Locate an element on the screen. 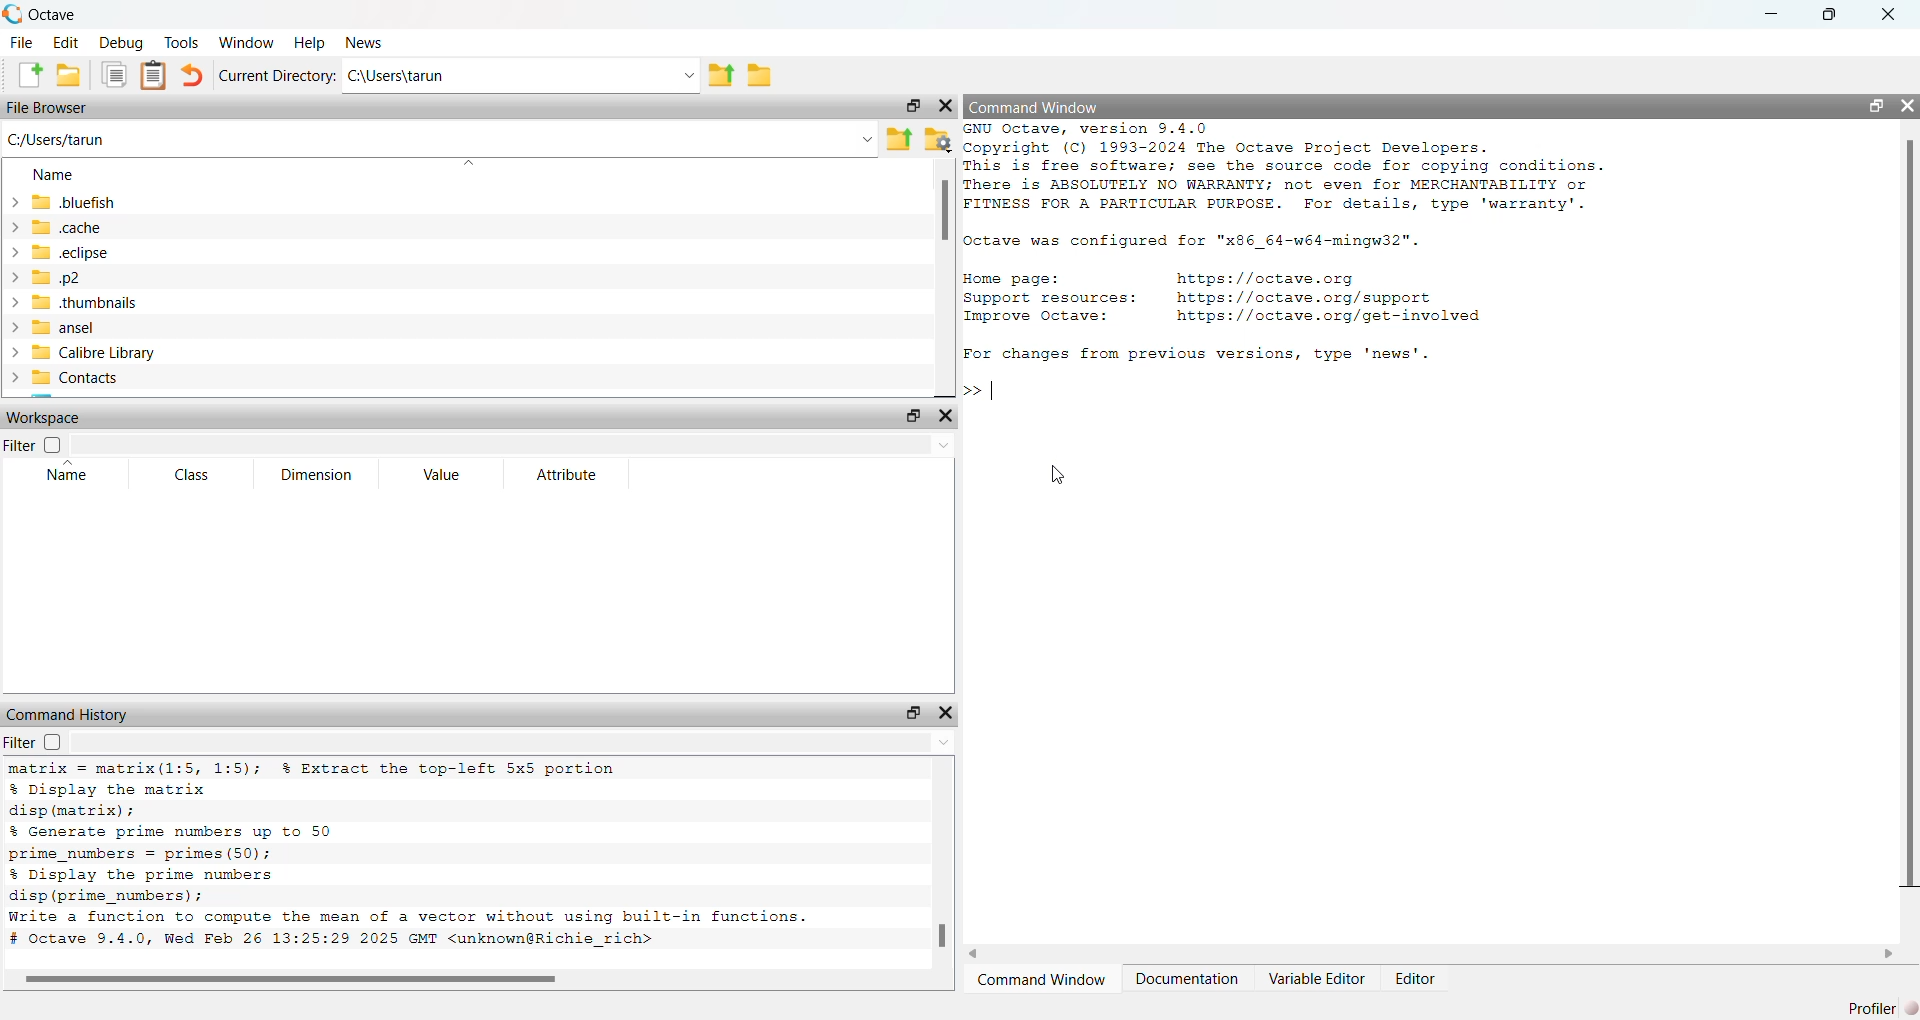  edit is located at coordinates (66, 42).